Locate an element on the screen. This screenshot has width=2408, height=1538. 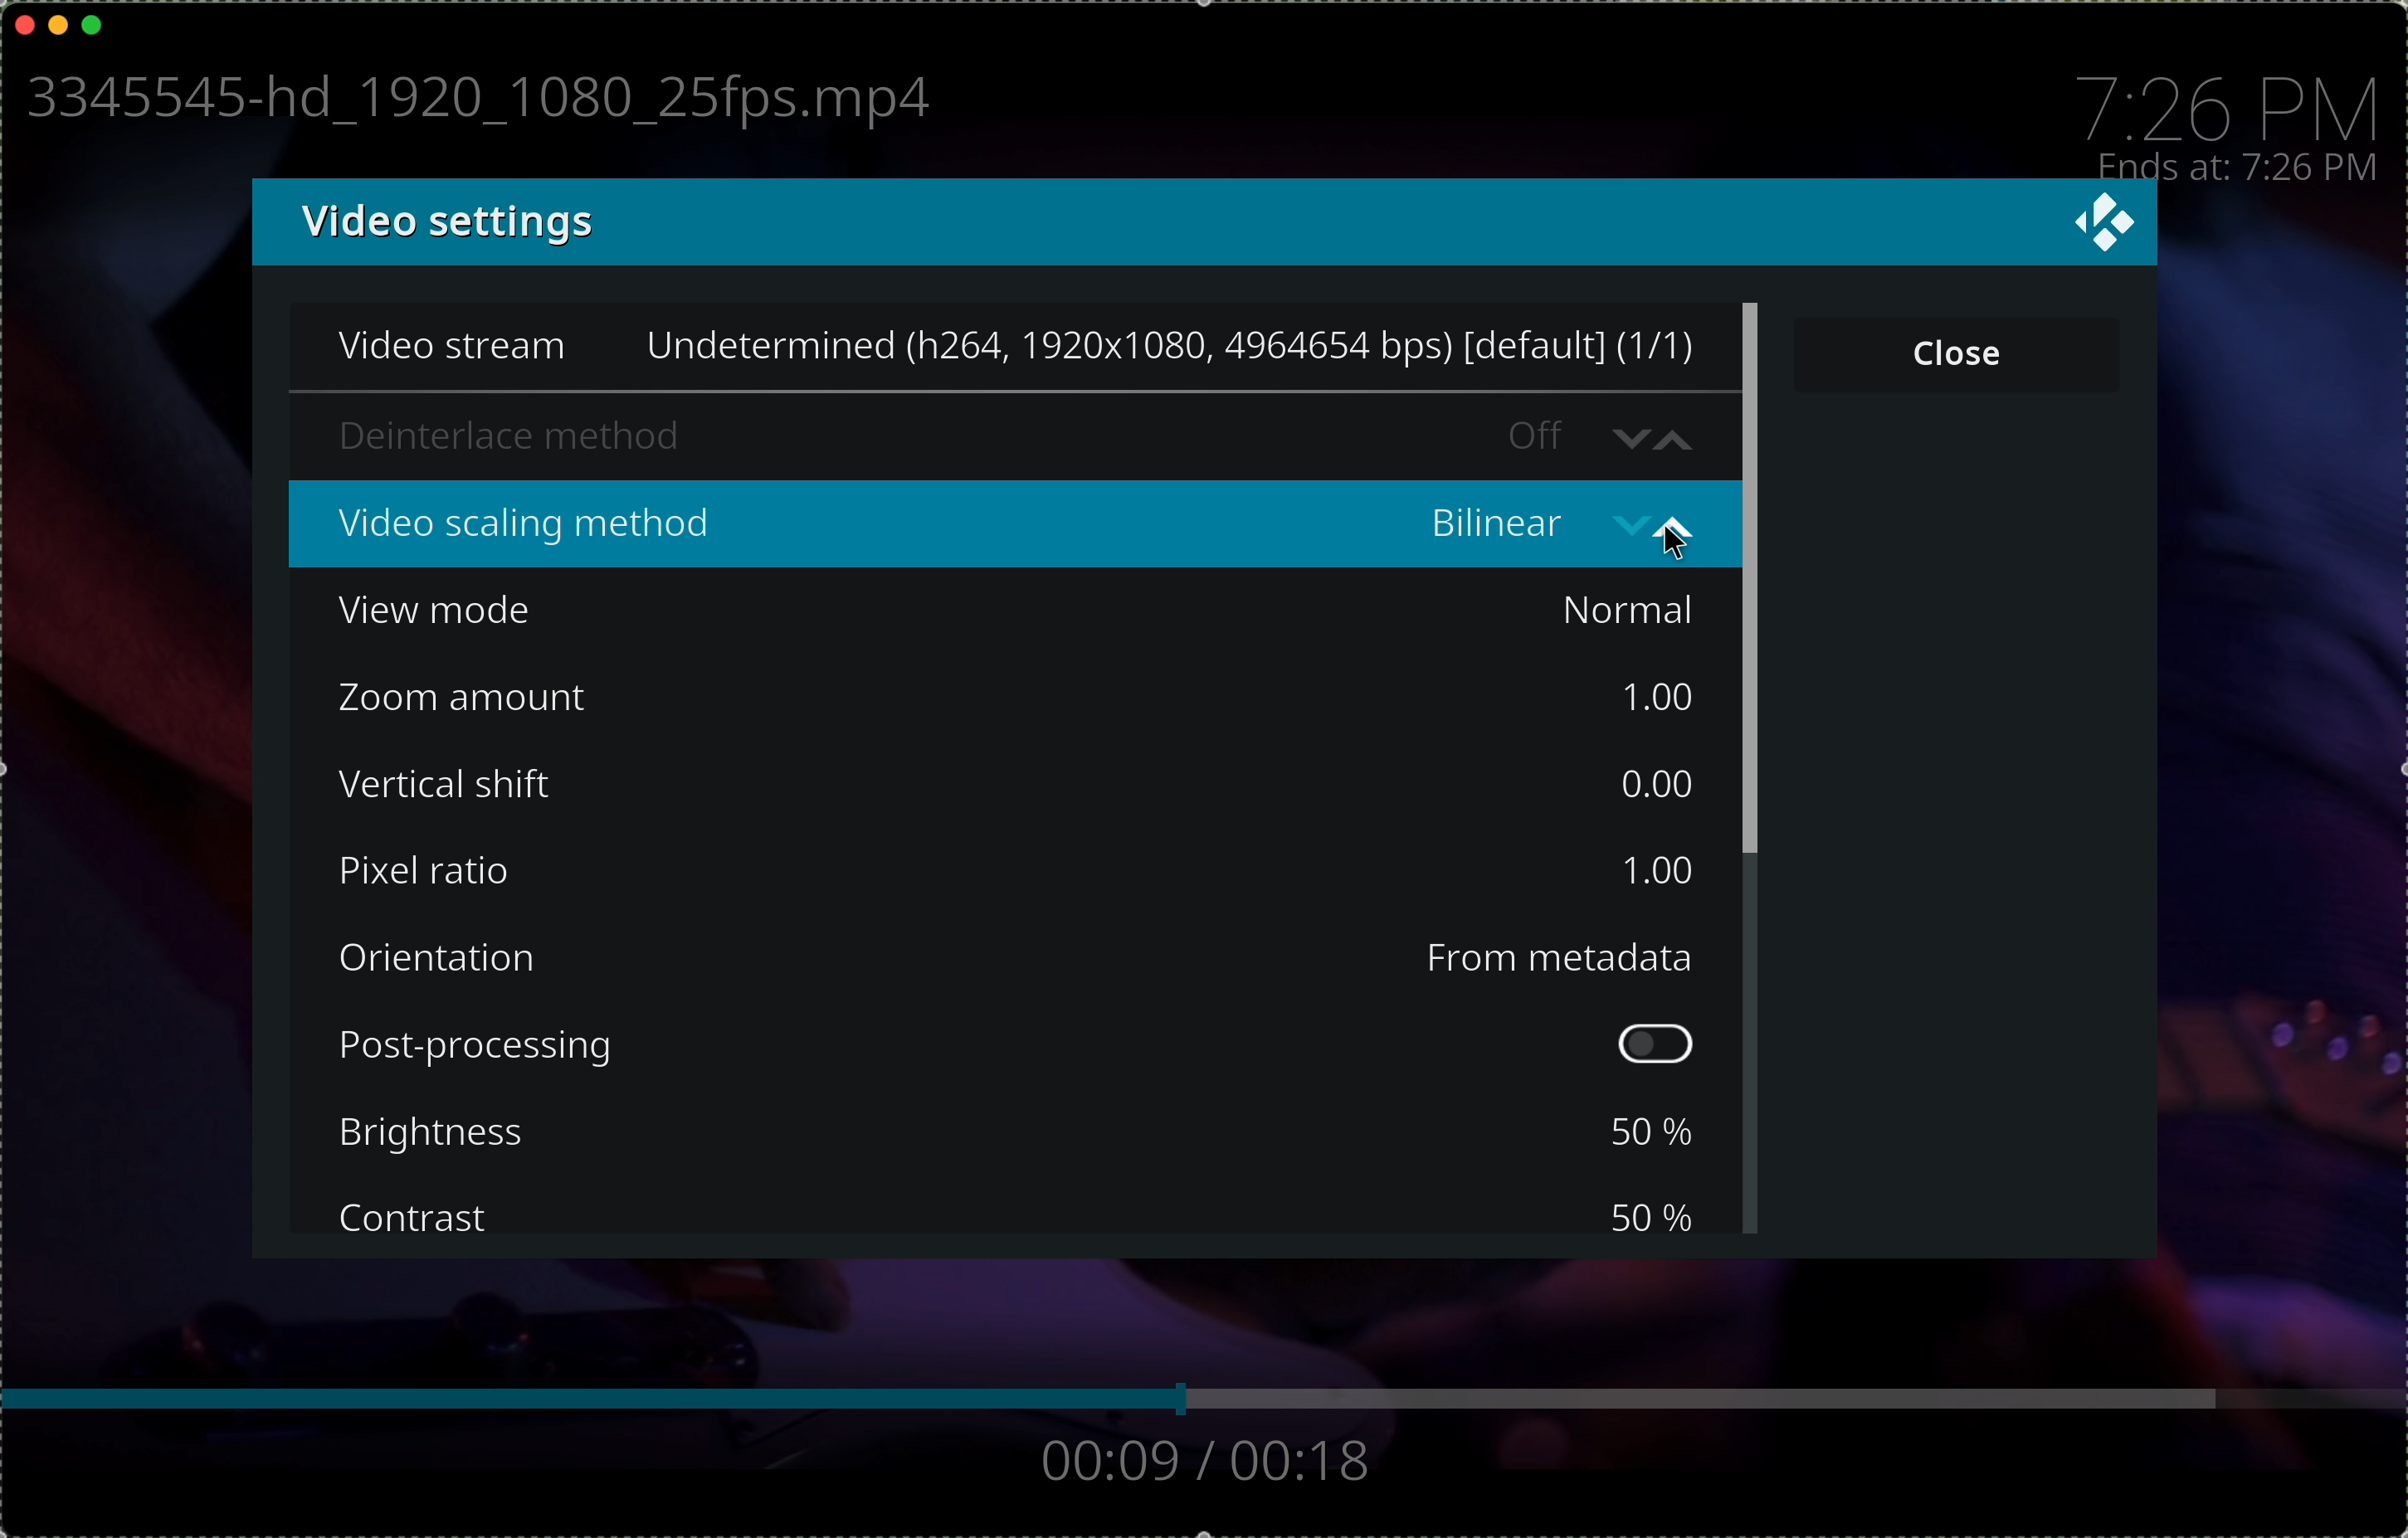
maximise is located at coordinates (94, 24).